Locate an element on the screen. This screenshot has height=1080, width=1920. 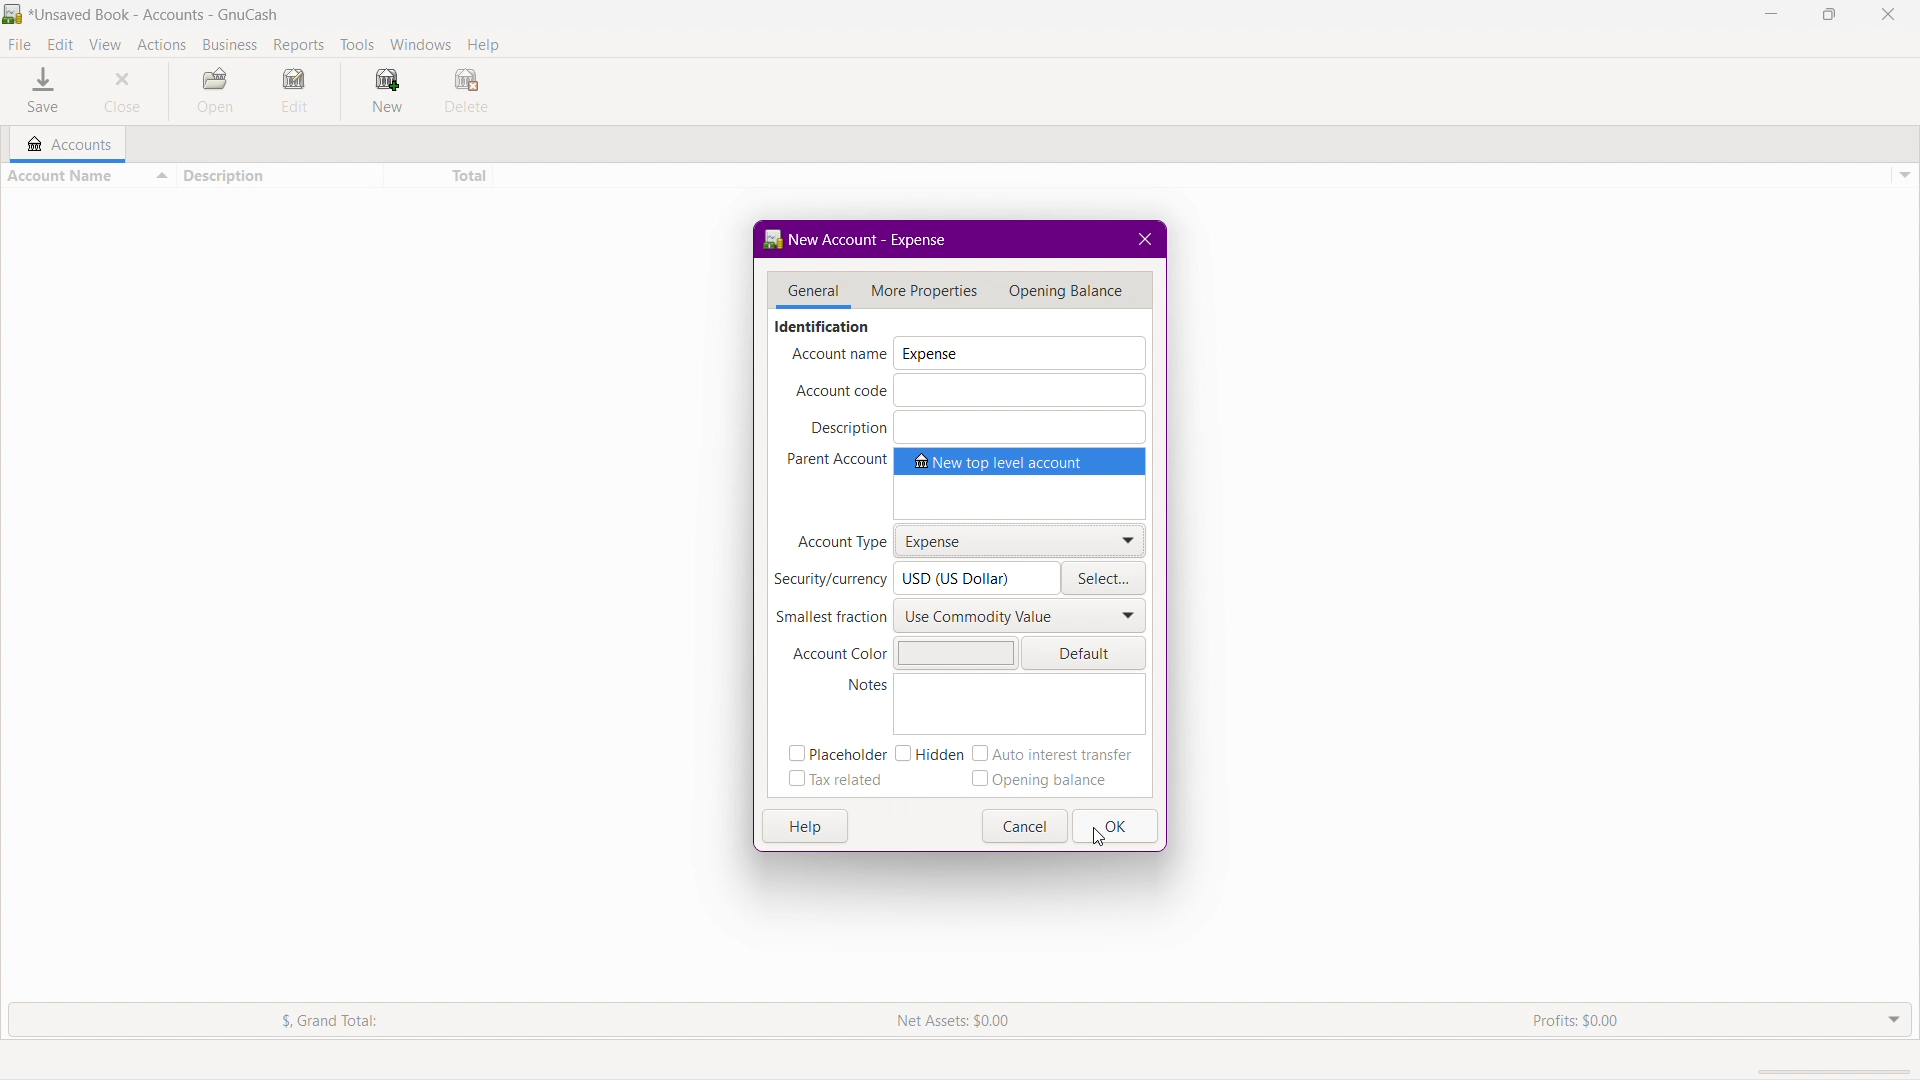
Open is located at coordinates (215, 93).